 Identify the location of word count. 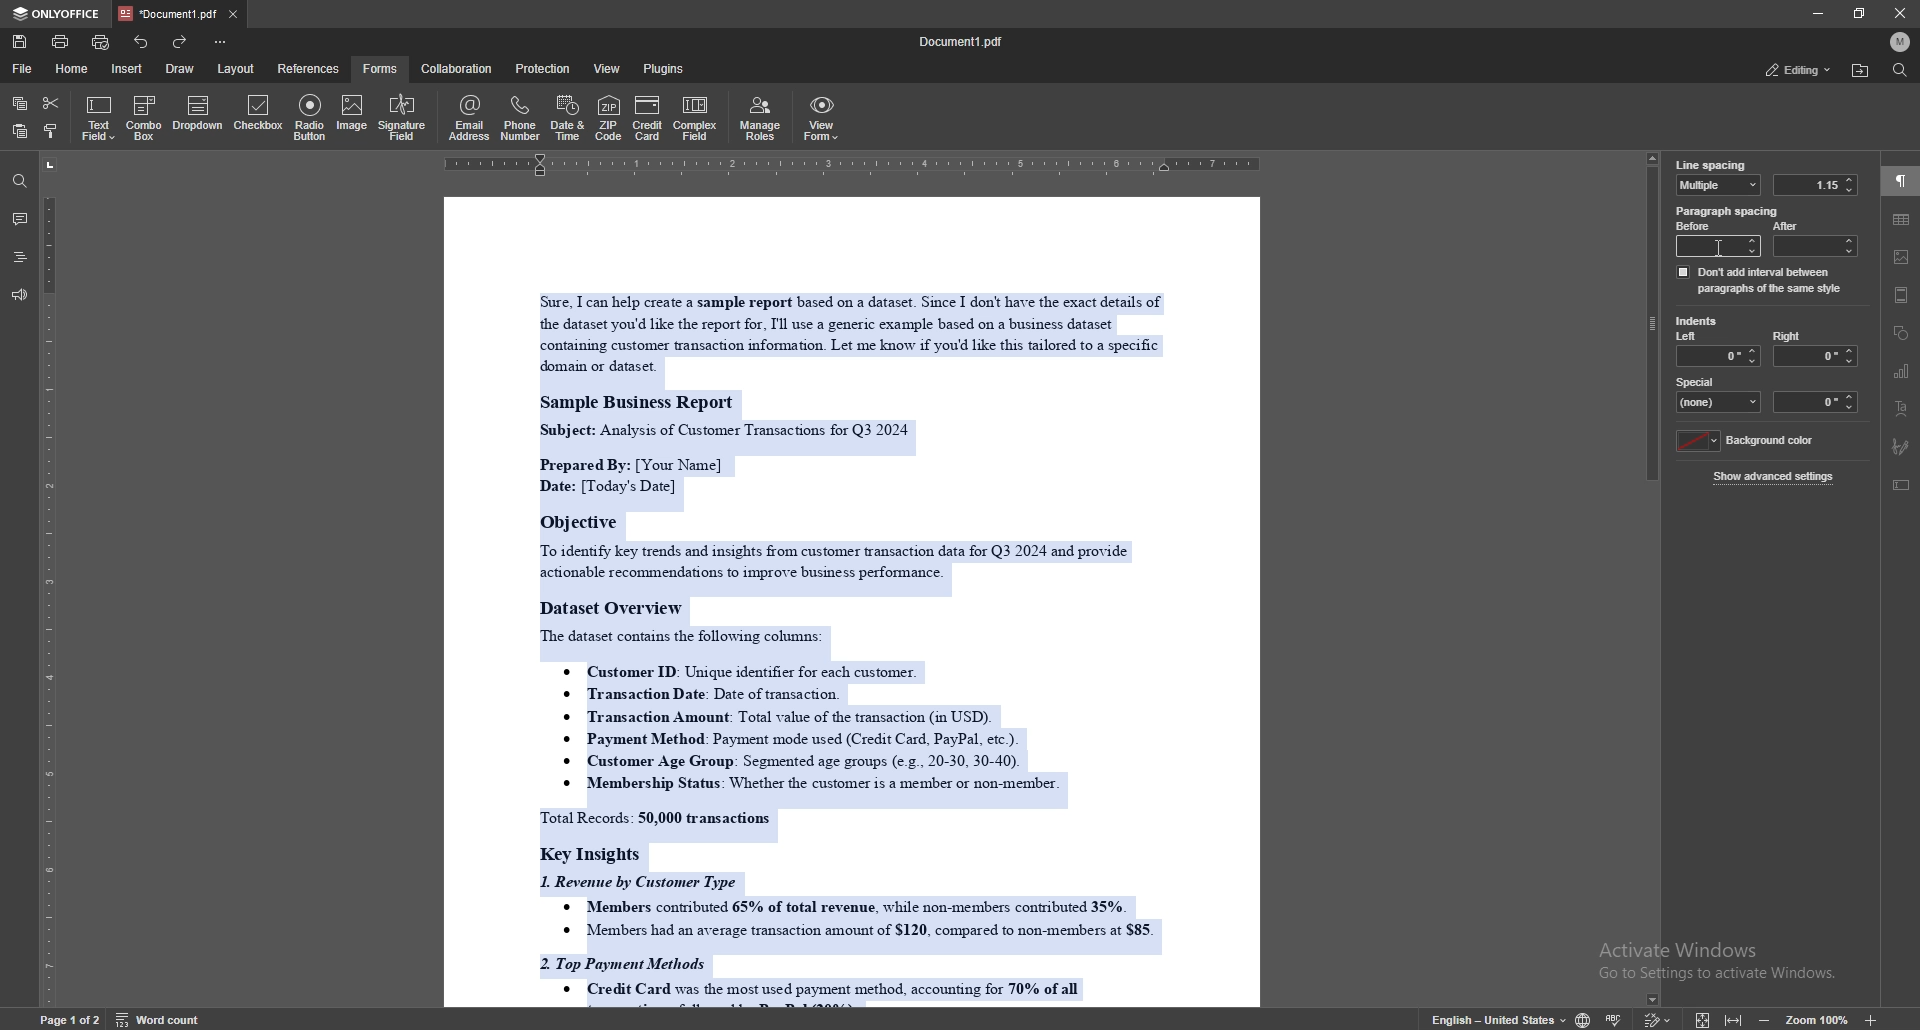
(156, 1018).